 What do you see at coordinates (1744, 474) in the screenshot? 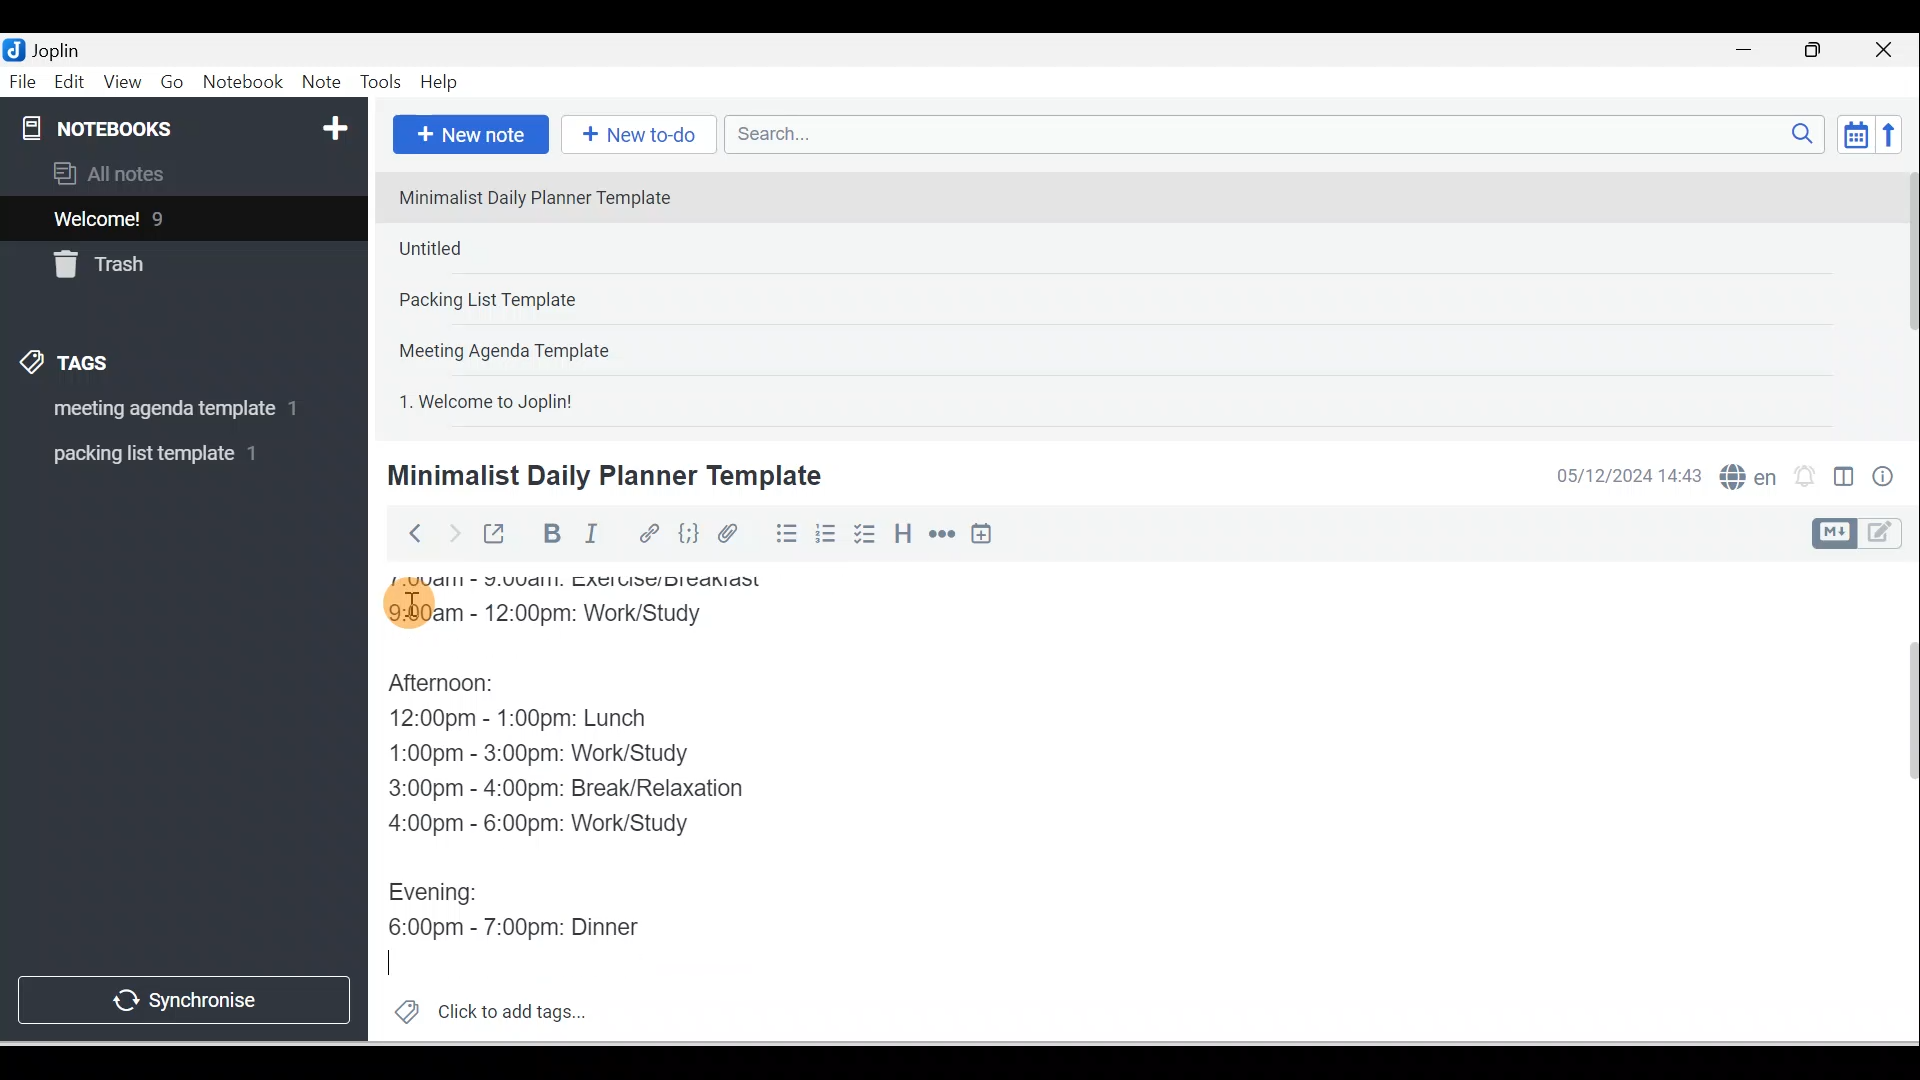
I see `Spelling` at bounding box center [1744, 474].